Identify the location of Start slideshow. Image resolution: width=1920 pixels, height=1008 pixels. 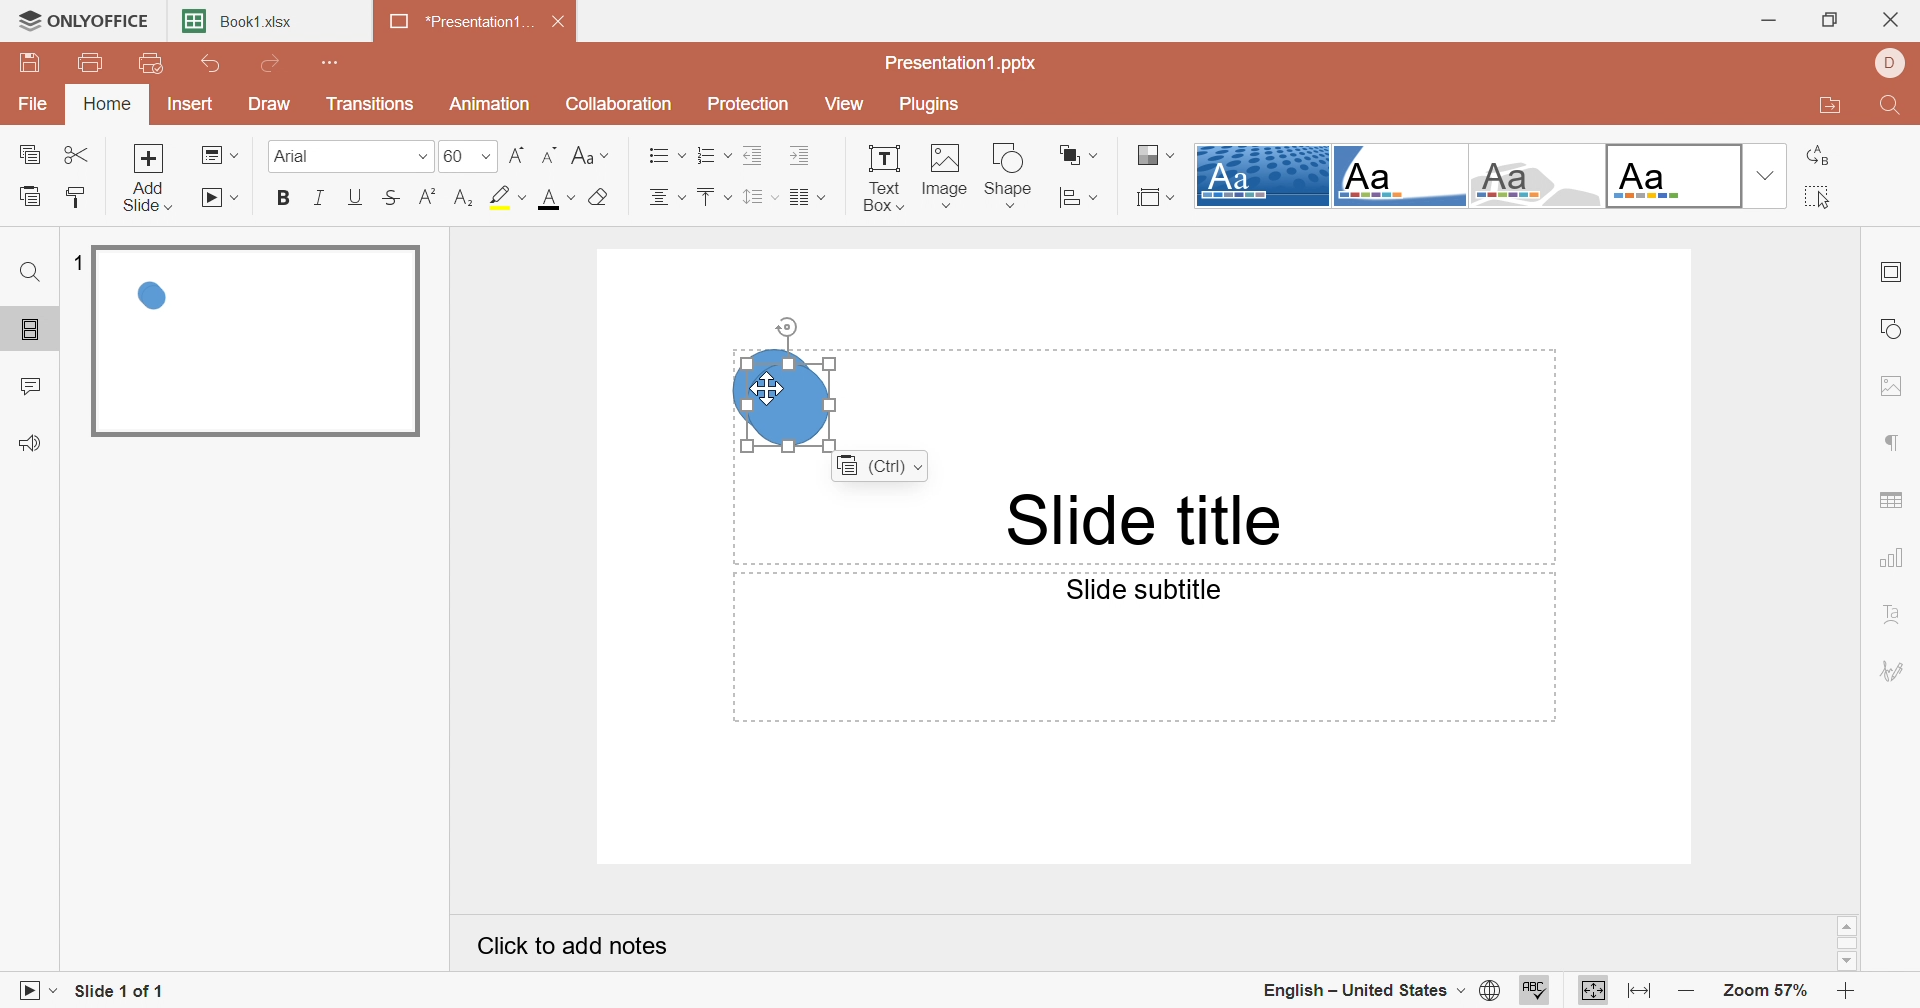
(222, 198).